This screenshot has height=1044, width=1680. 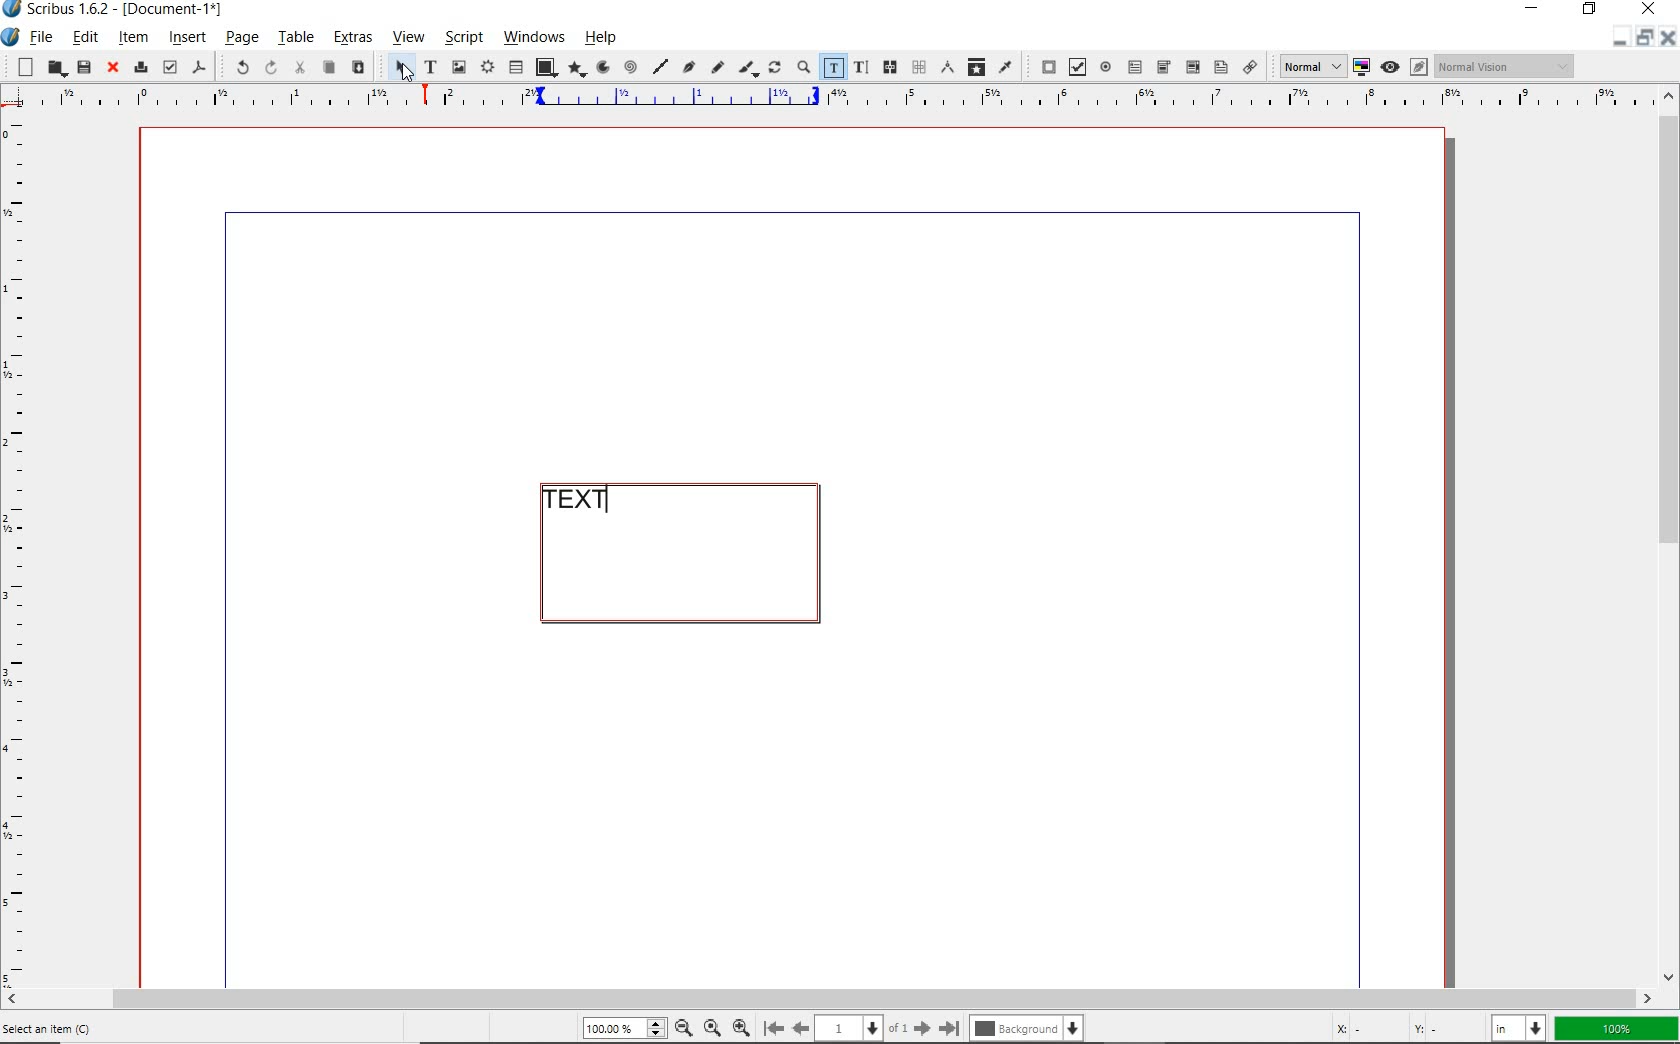 What do you see at coordinates (25, 66) in the screenshot?
I see `new` at bounding box center [25, 66].